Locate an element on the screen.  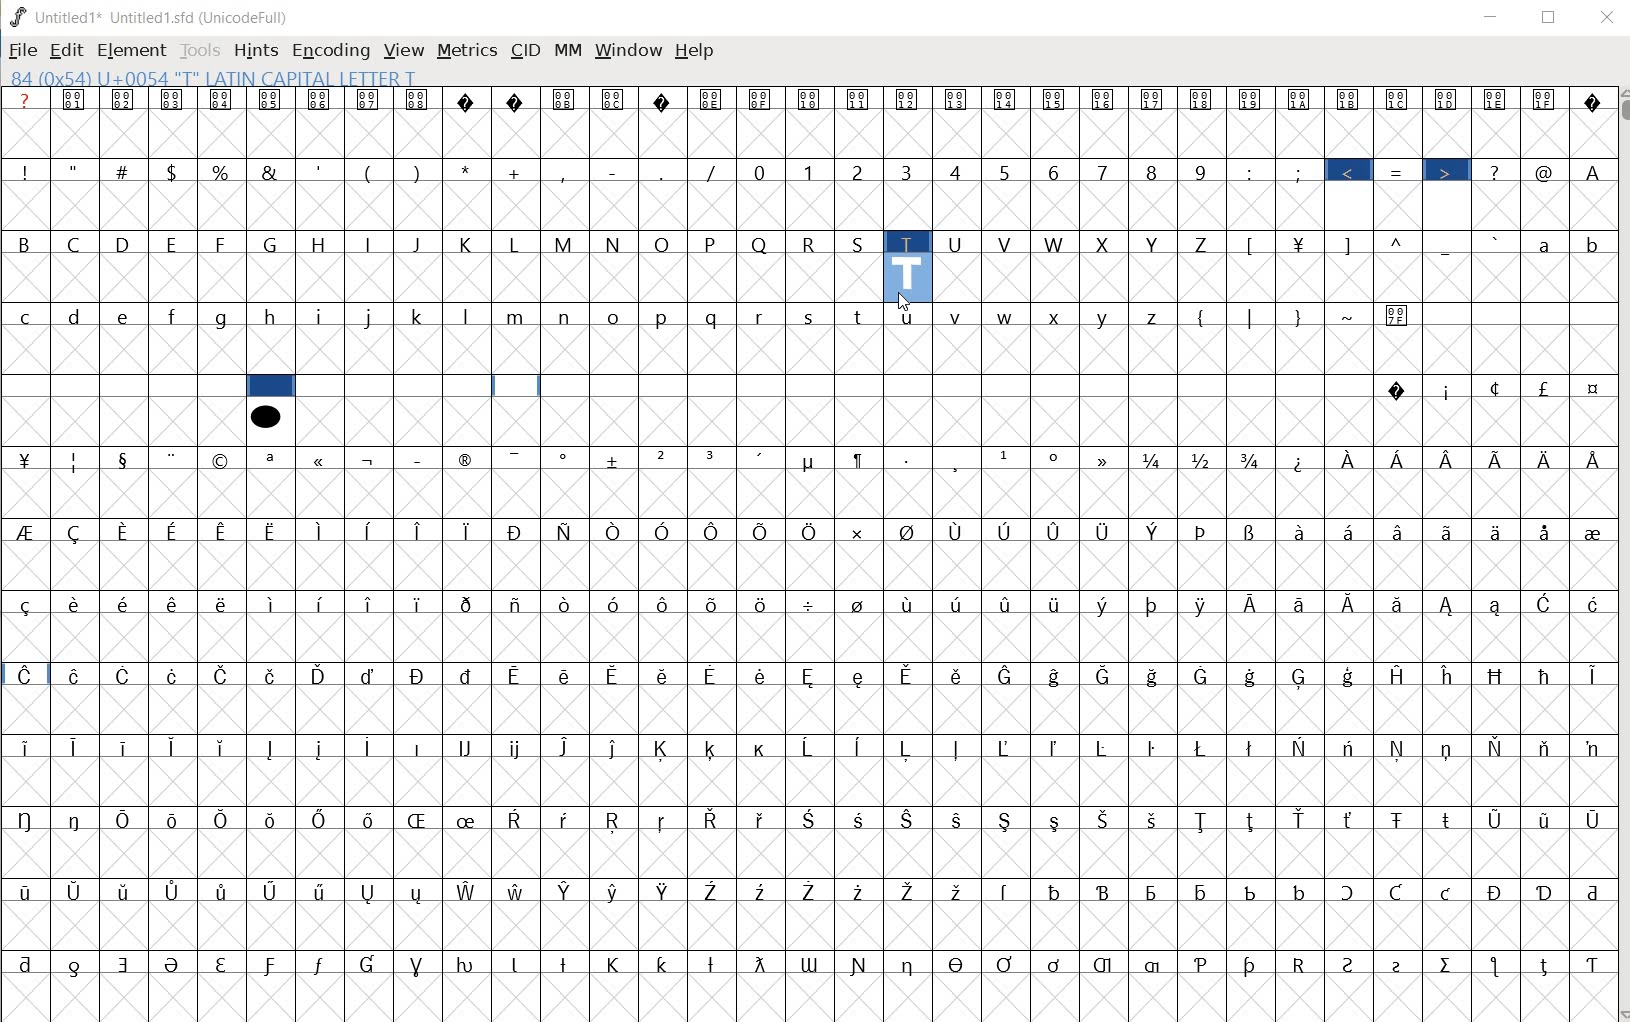
= is located at coordinates (1401, 172).